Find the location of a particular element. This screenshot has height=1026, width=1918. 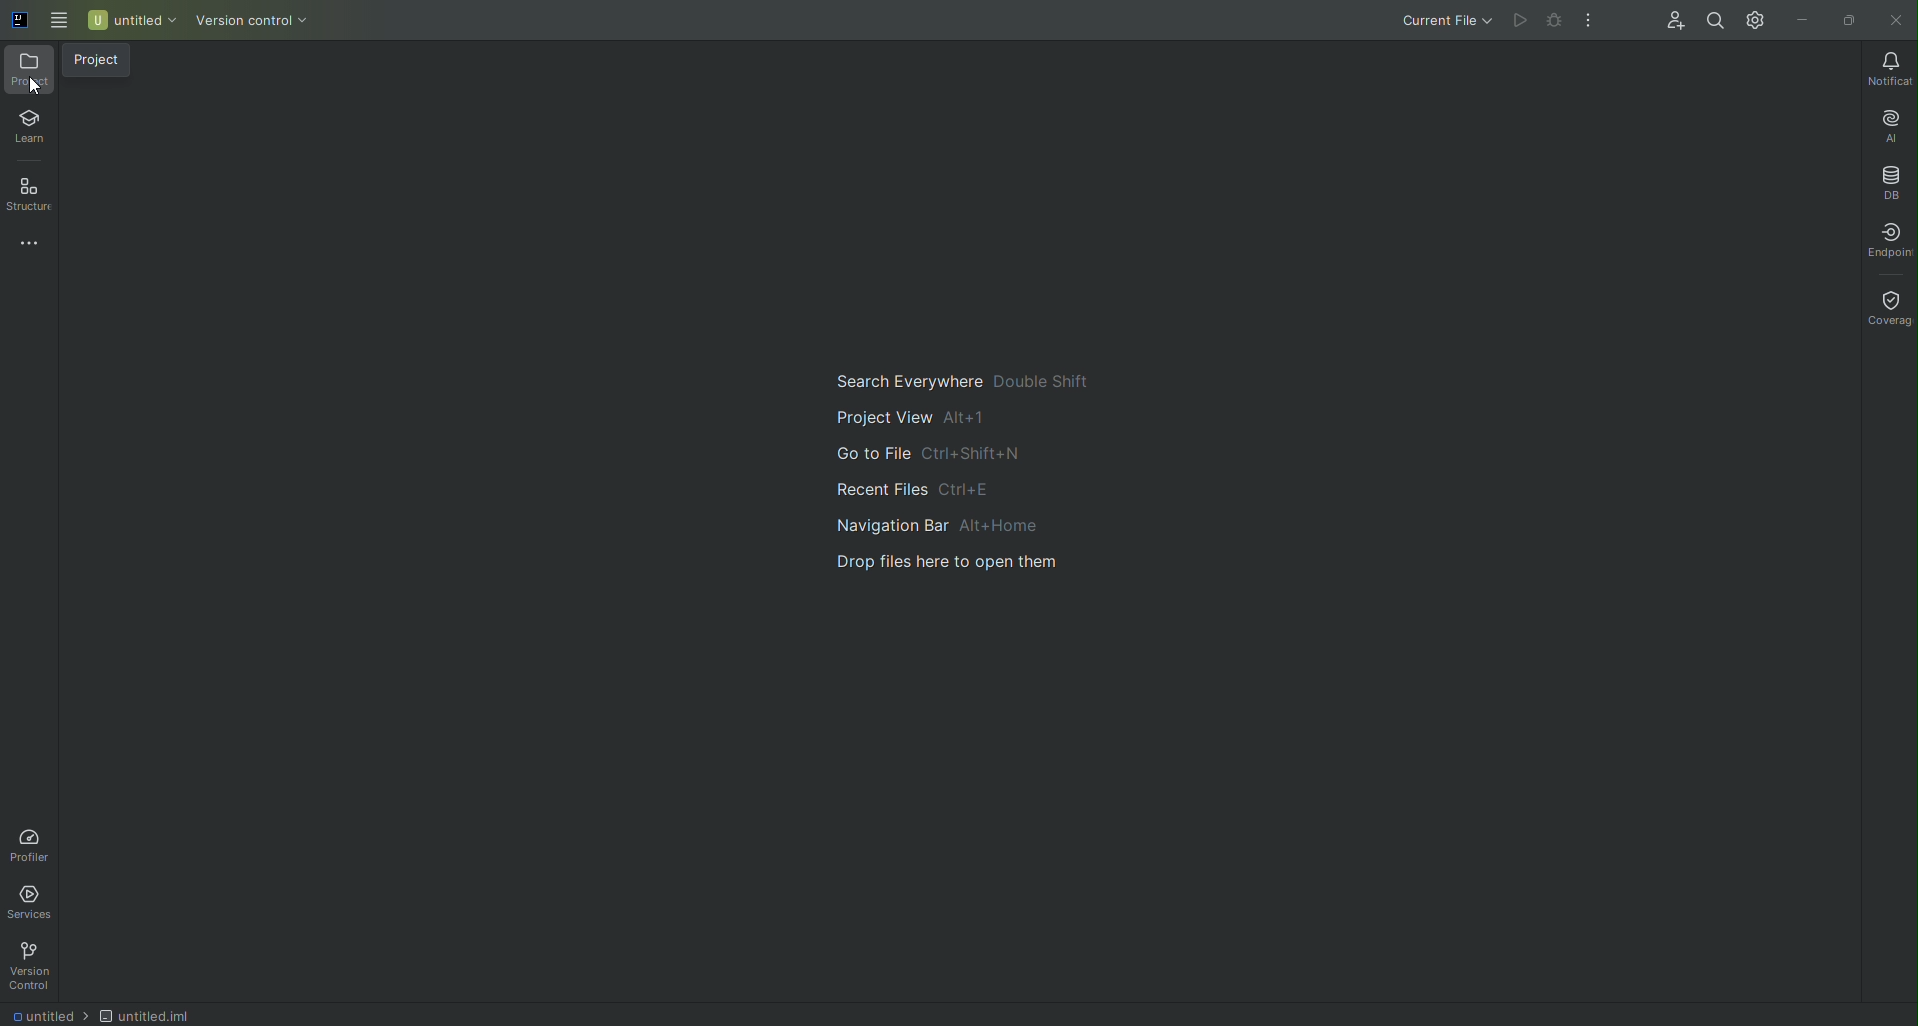

Structure is located at coordinates (27, 194).